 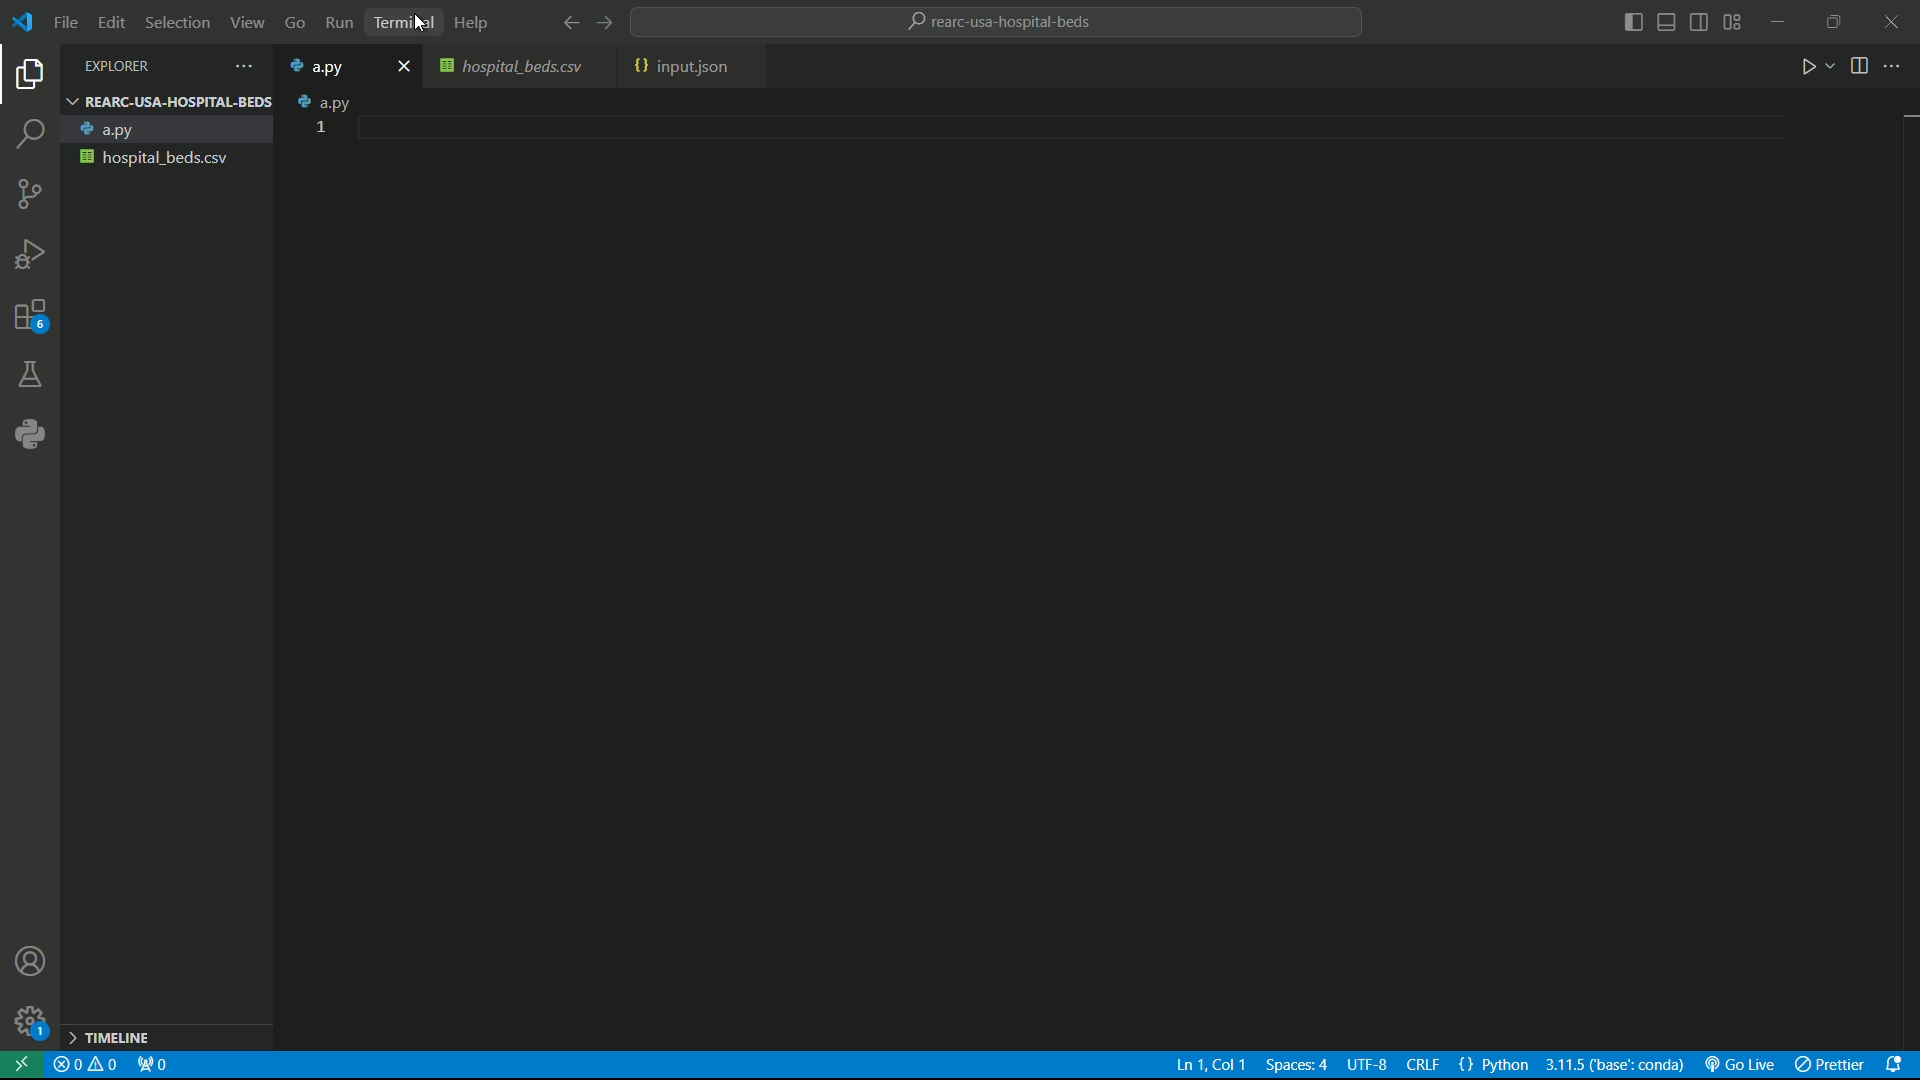 What do you see at coordinates (1815, 69) in the screenshot?
I see `run` at bounding box center [1815, 69].